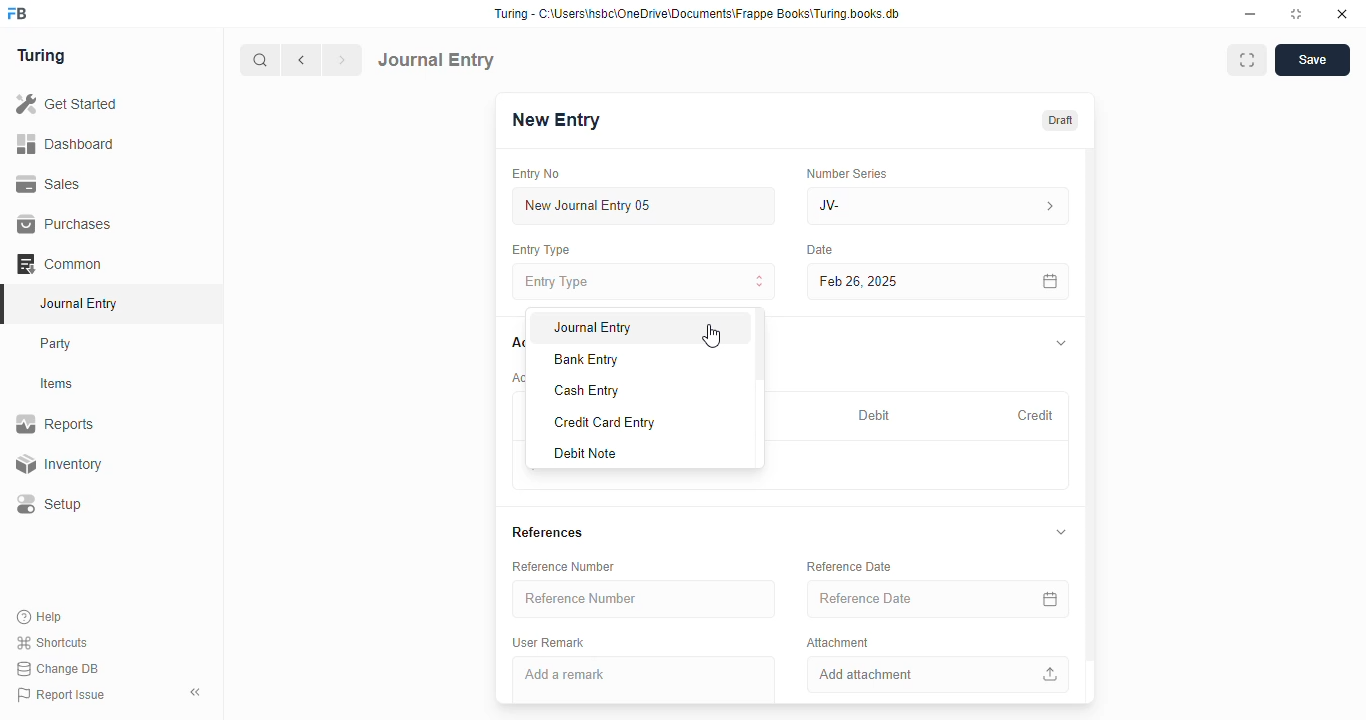 The height and width of the screenshot is (720, 1366). Describe the element at coordinates (645, 207) in the screenshot. I see `new journal entry 05` at that location.